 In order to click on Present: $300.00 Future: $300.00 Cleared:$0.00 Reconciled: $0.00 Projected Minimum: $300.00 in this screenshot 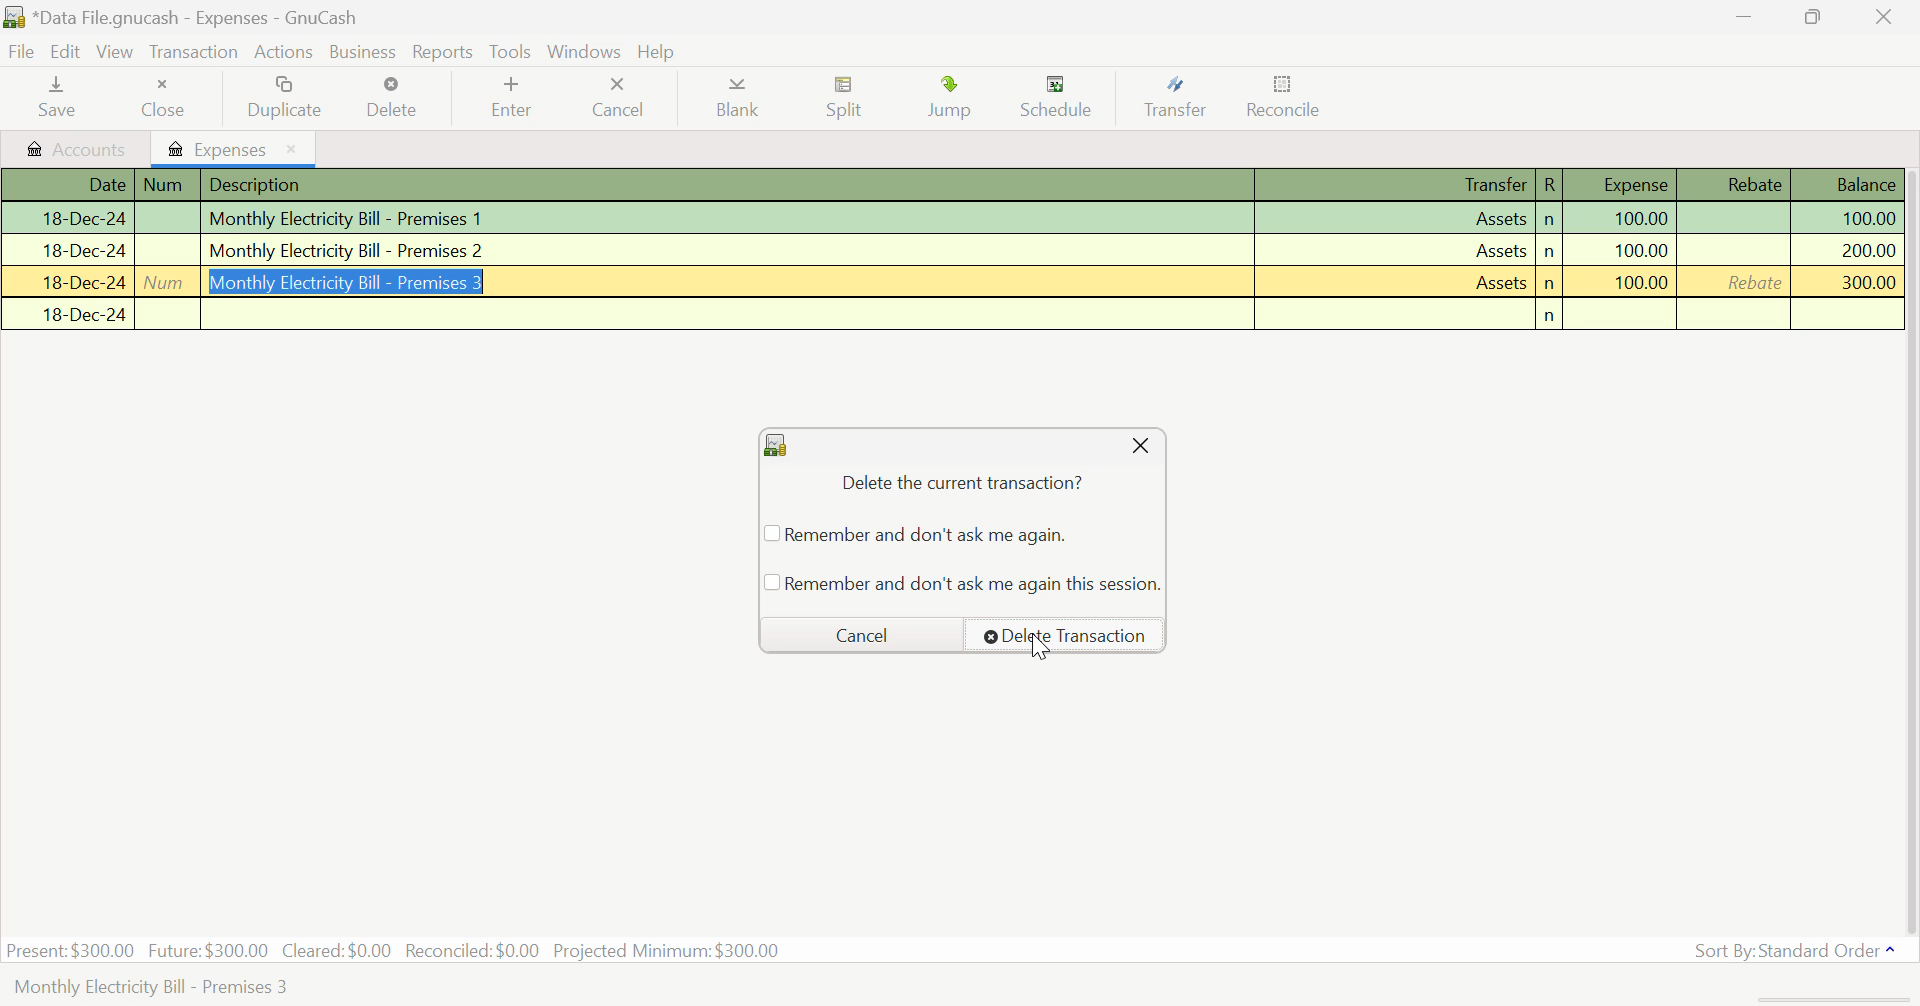, I will do `click(396, 952)`.